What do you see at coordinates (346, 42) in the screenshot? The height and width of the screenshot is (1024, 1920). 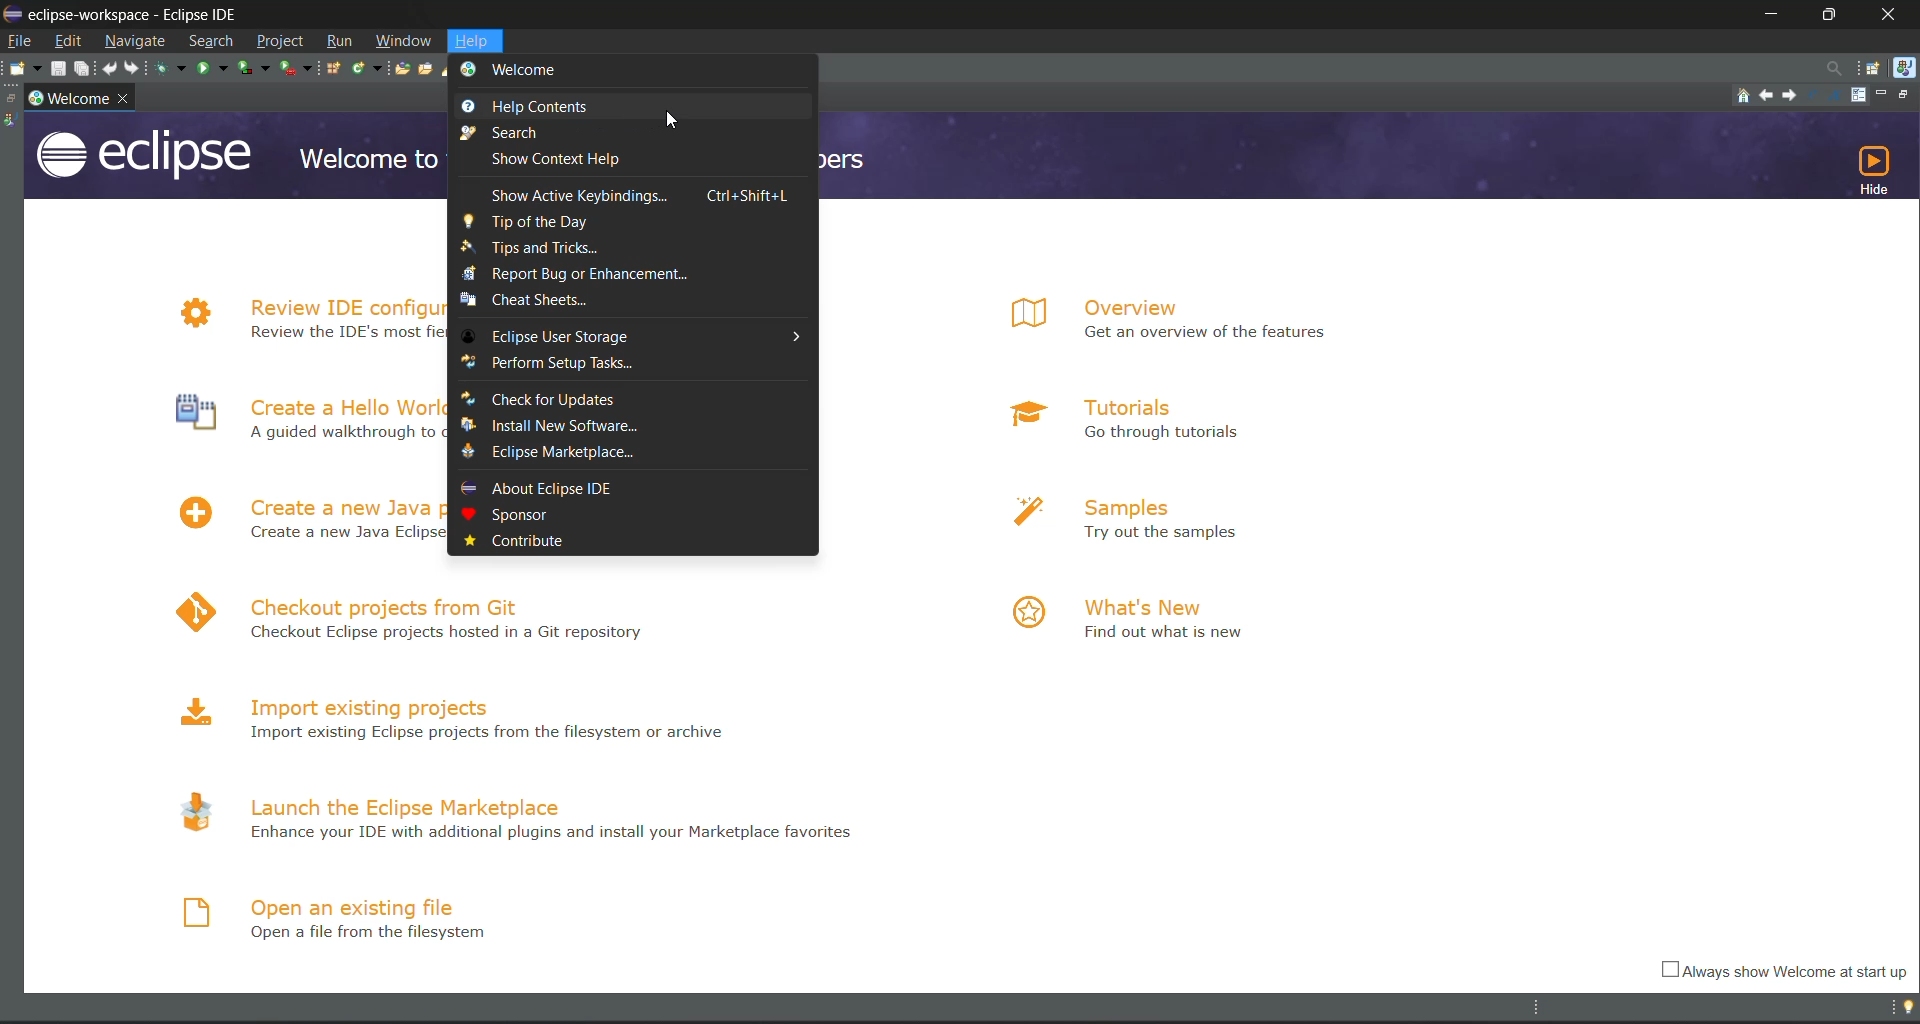 I see `run` at bounding box center [346, 42].